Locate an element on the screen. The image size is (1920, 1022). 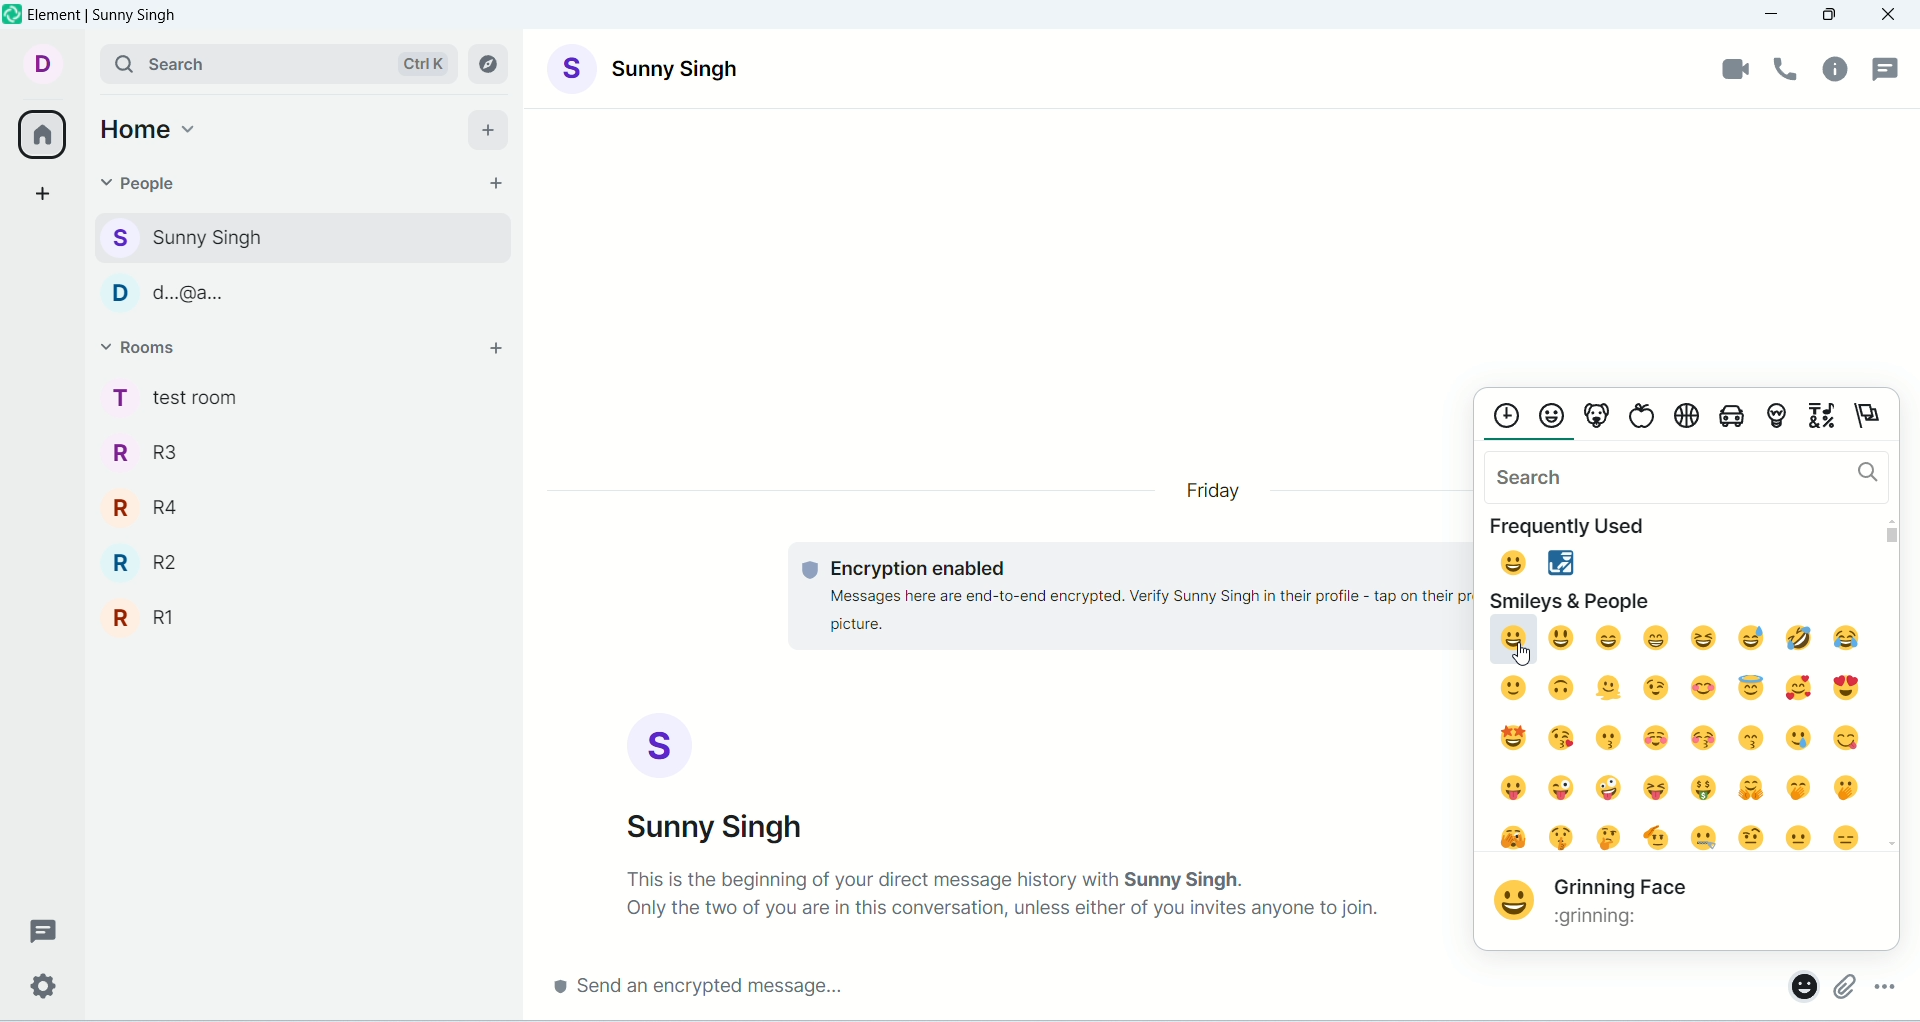
R1 is located at coordinates (304, 612).